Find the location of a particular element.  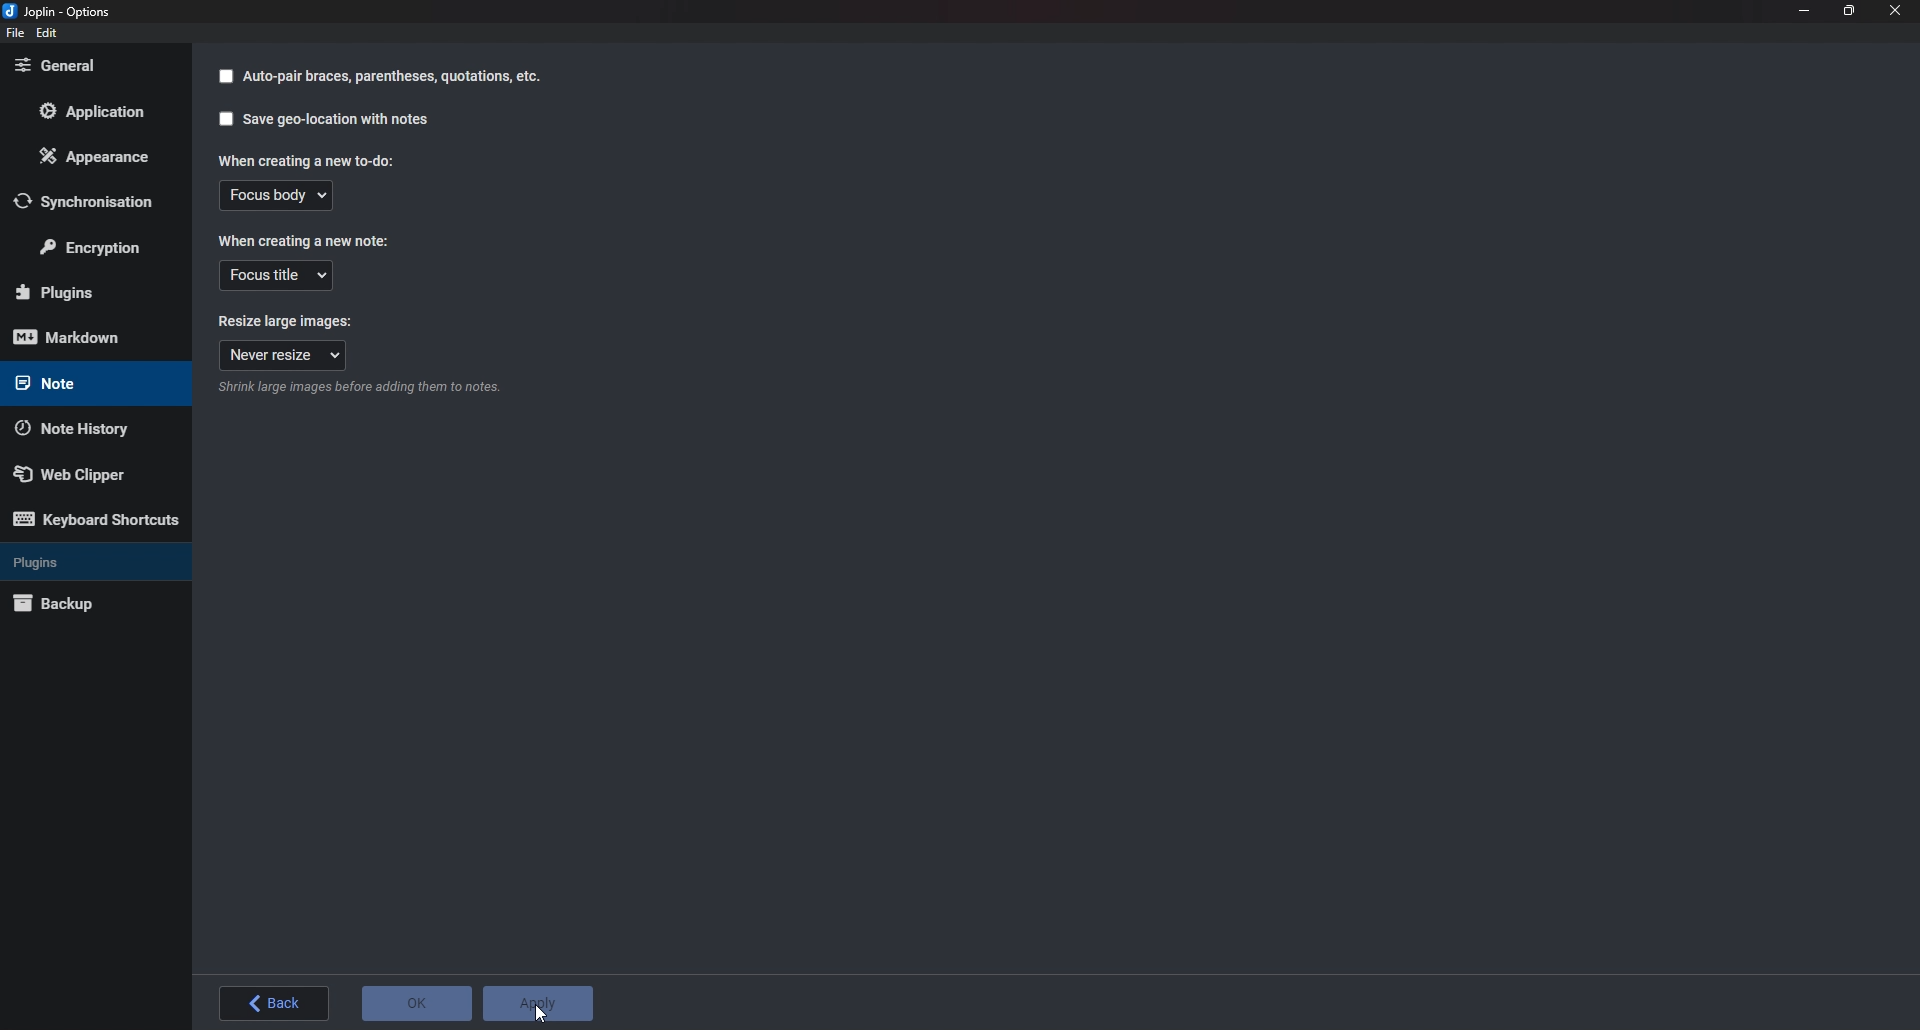

Focus body is located at coordinates (275, 198).